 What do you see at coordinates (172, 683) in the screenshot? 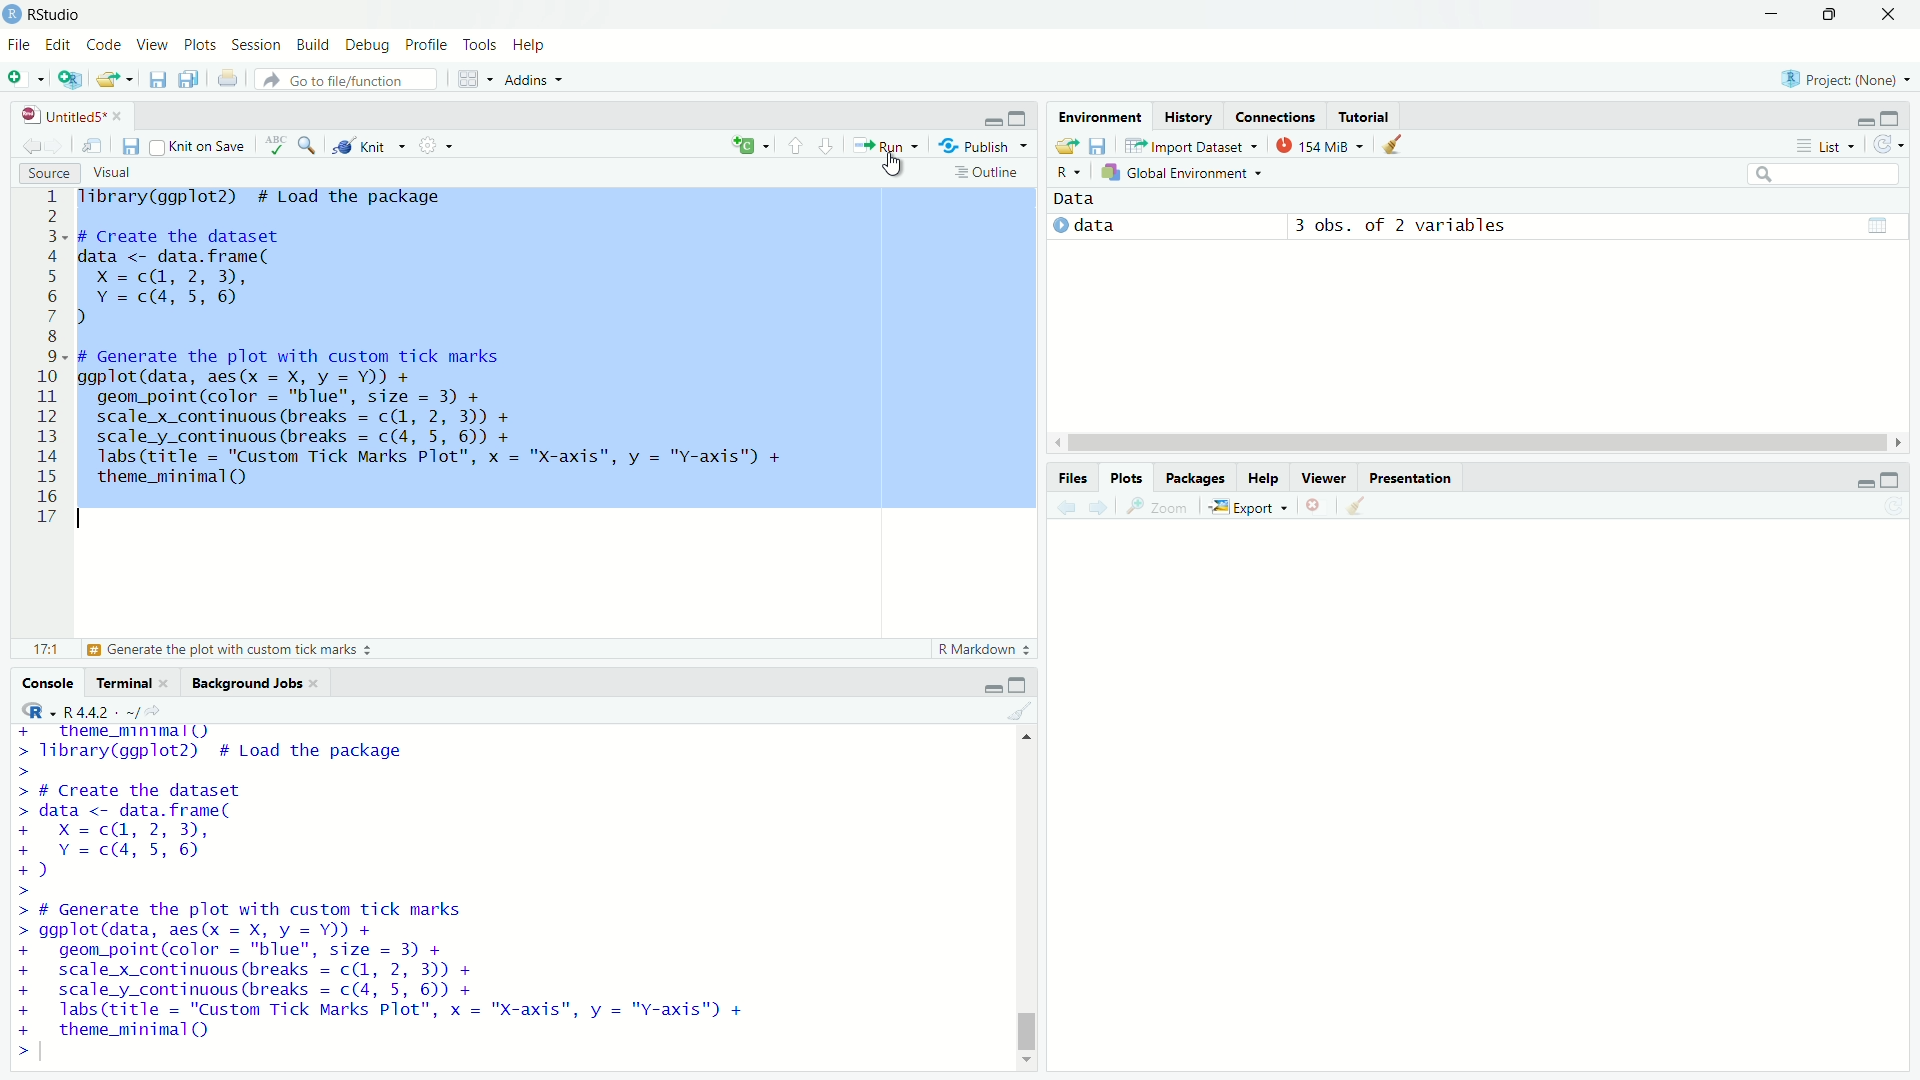
I see `close` at bounding box center [172, 683].